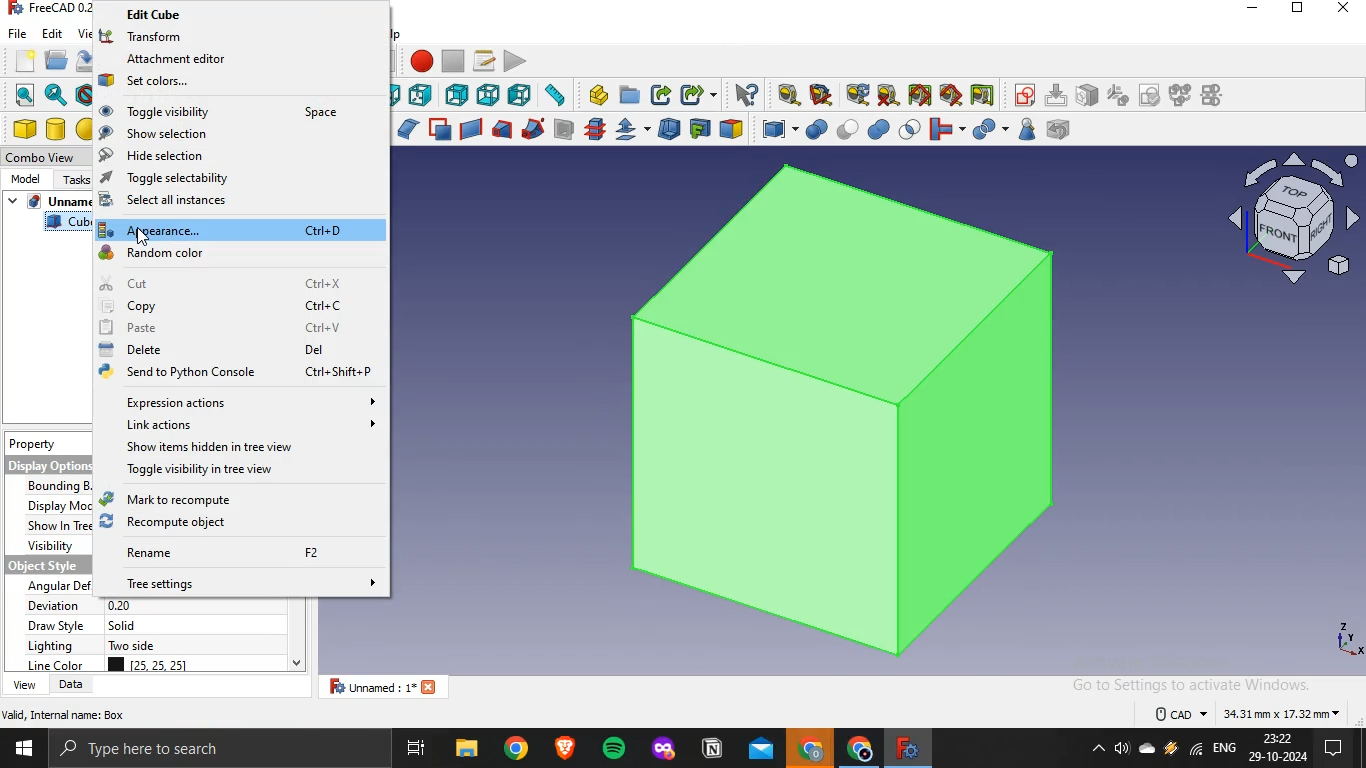  I want to click on check geometry, so click(1026, 129).